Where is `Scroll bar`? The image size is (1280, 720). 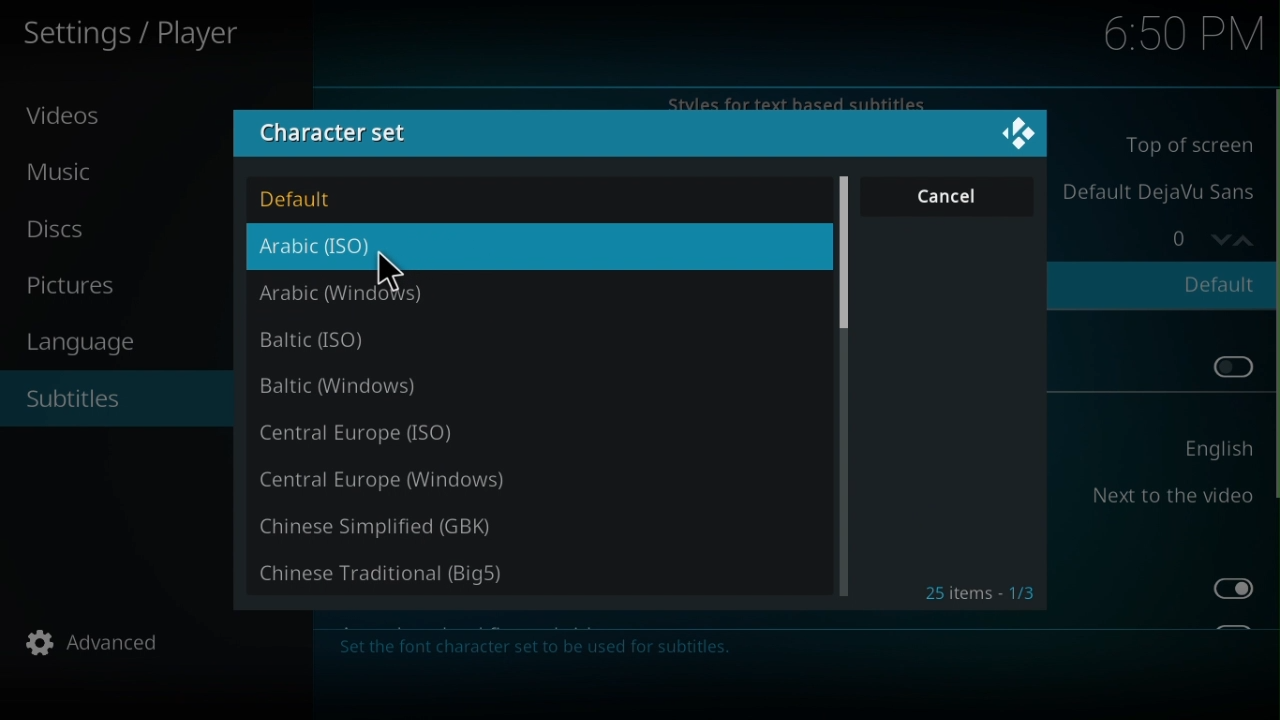 Scroll bar is located at coordinates (843, 385).